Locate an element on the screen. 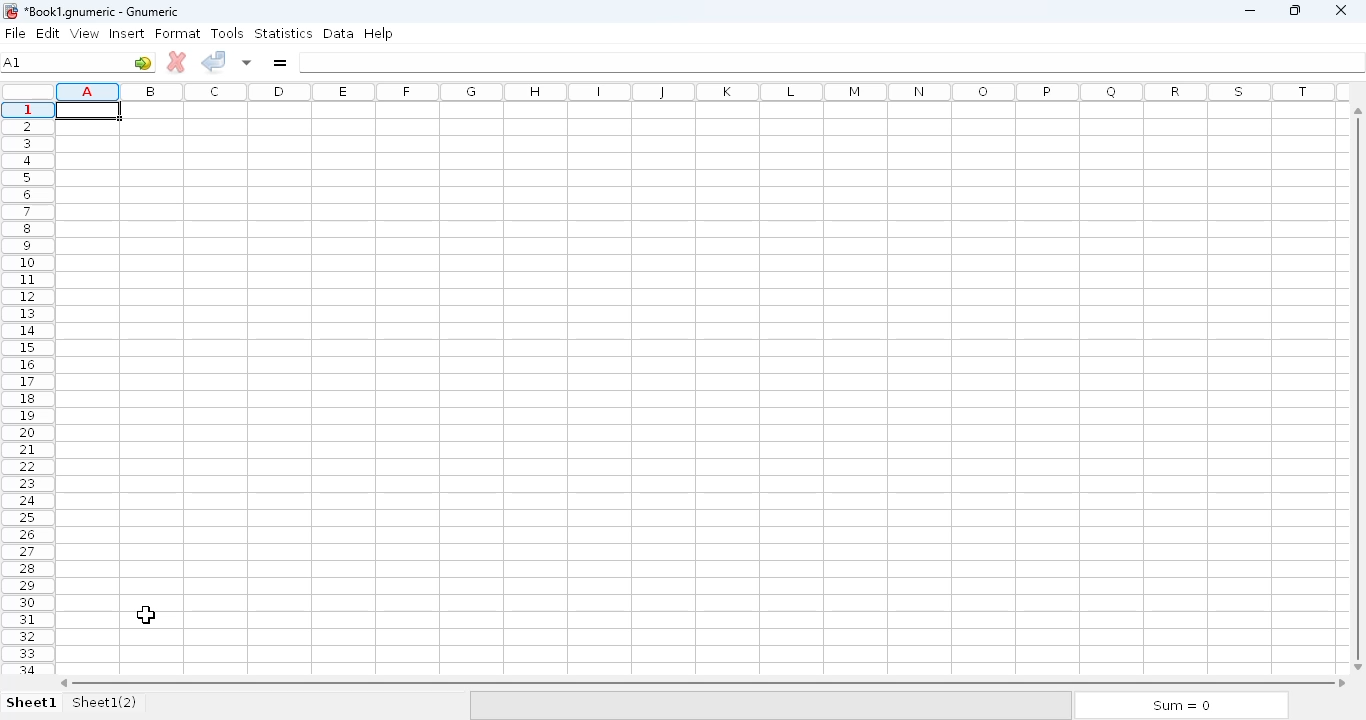  go-to is located at coordinates (143, 62).